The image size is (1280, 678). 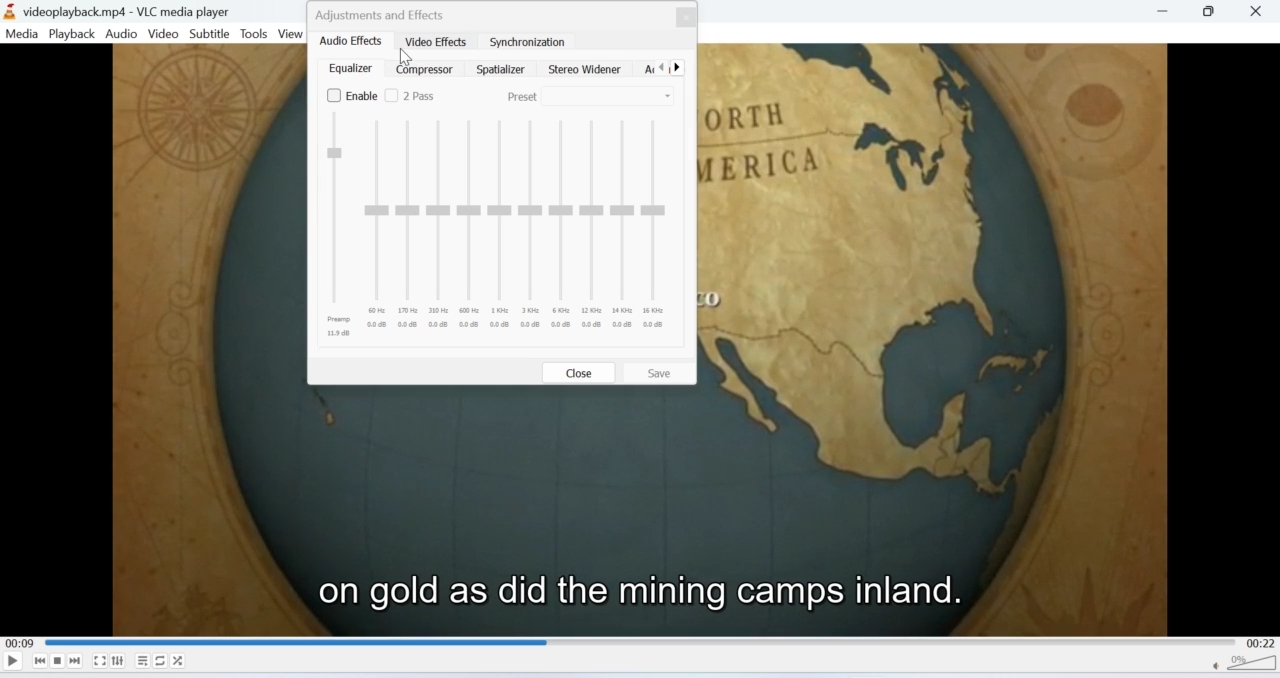 I want to click on Playbar, so click(x=642, y=642).